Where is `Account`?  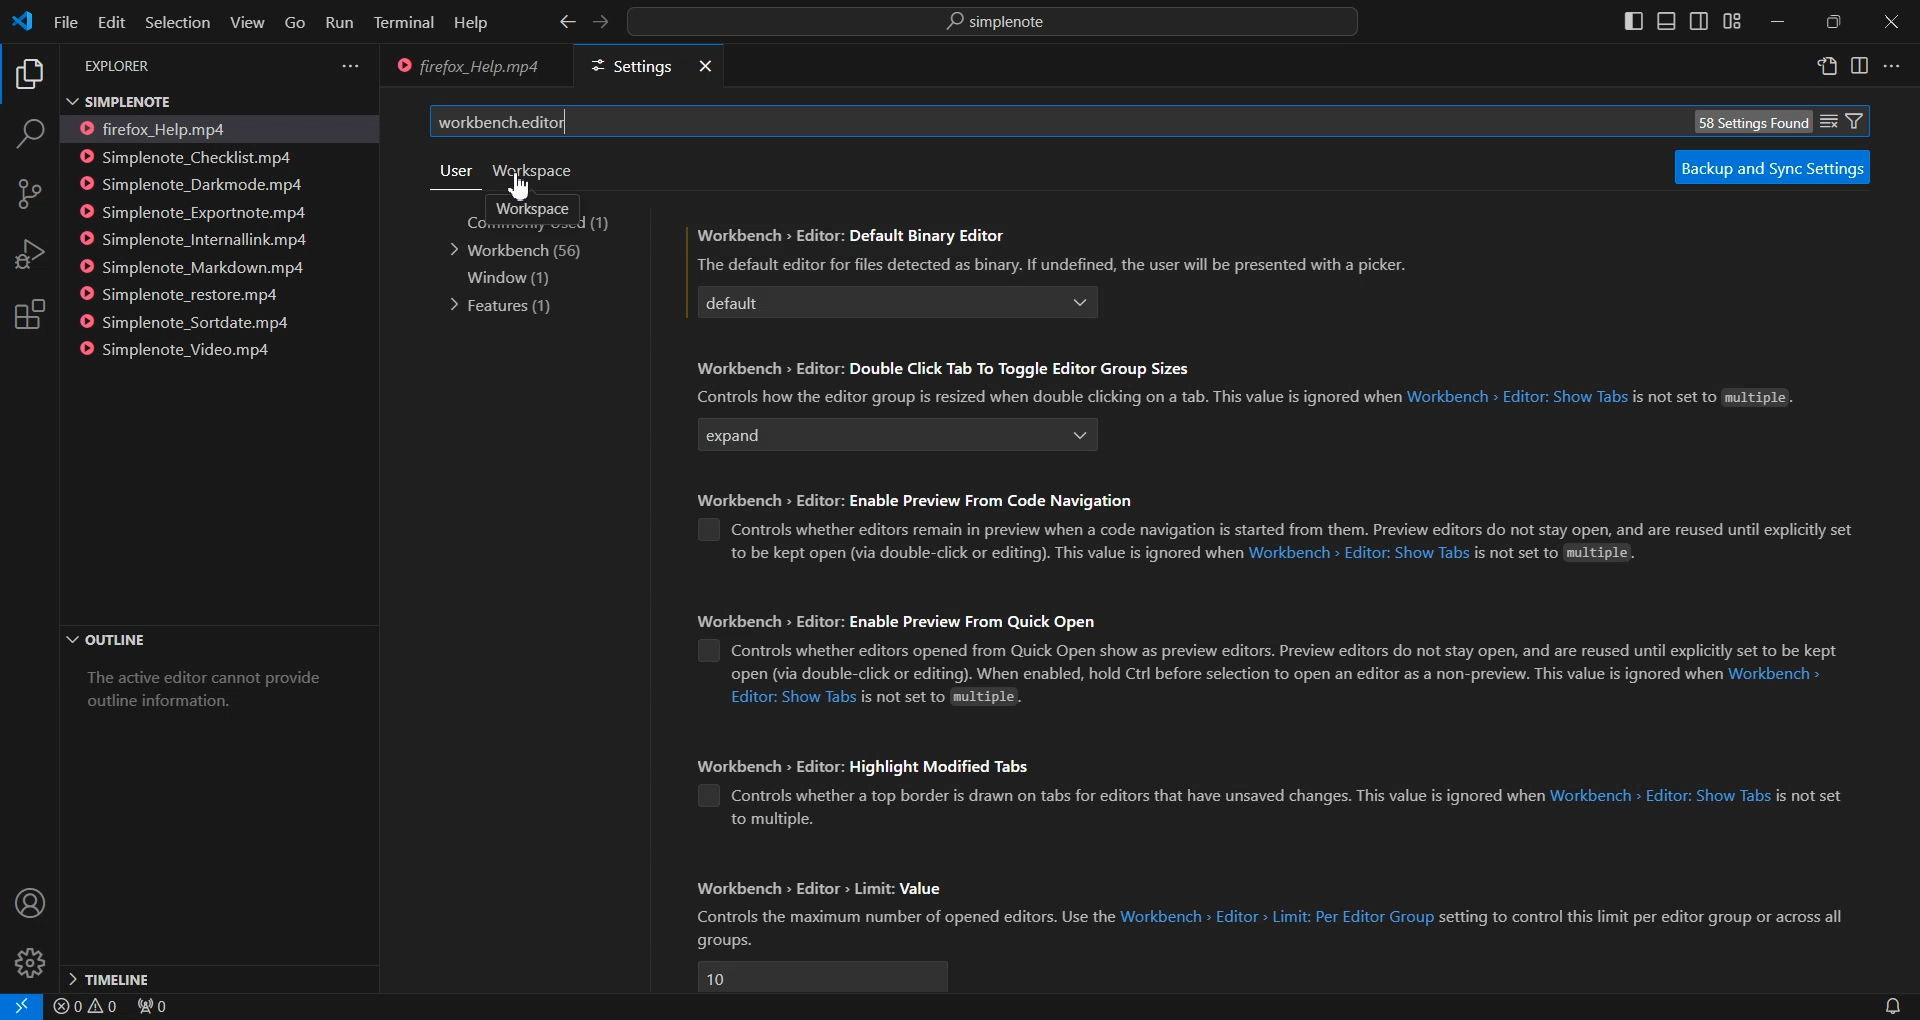 Account is located at coordinates (28, 904).